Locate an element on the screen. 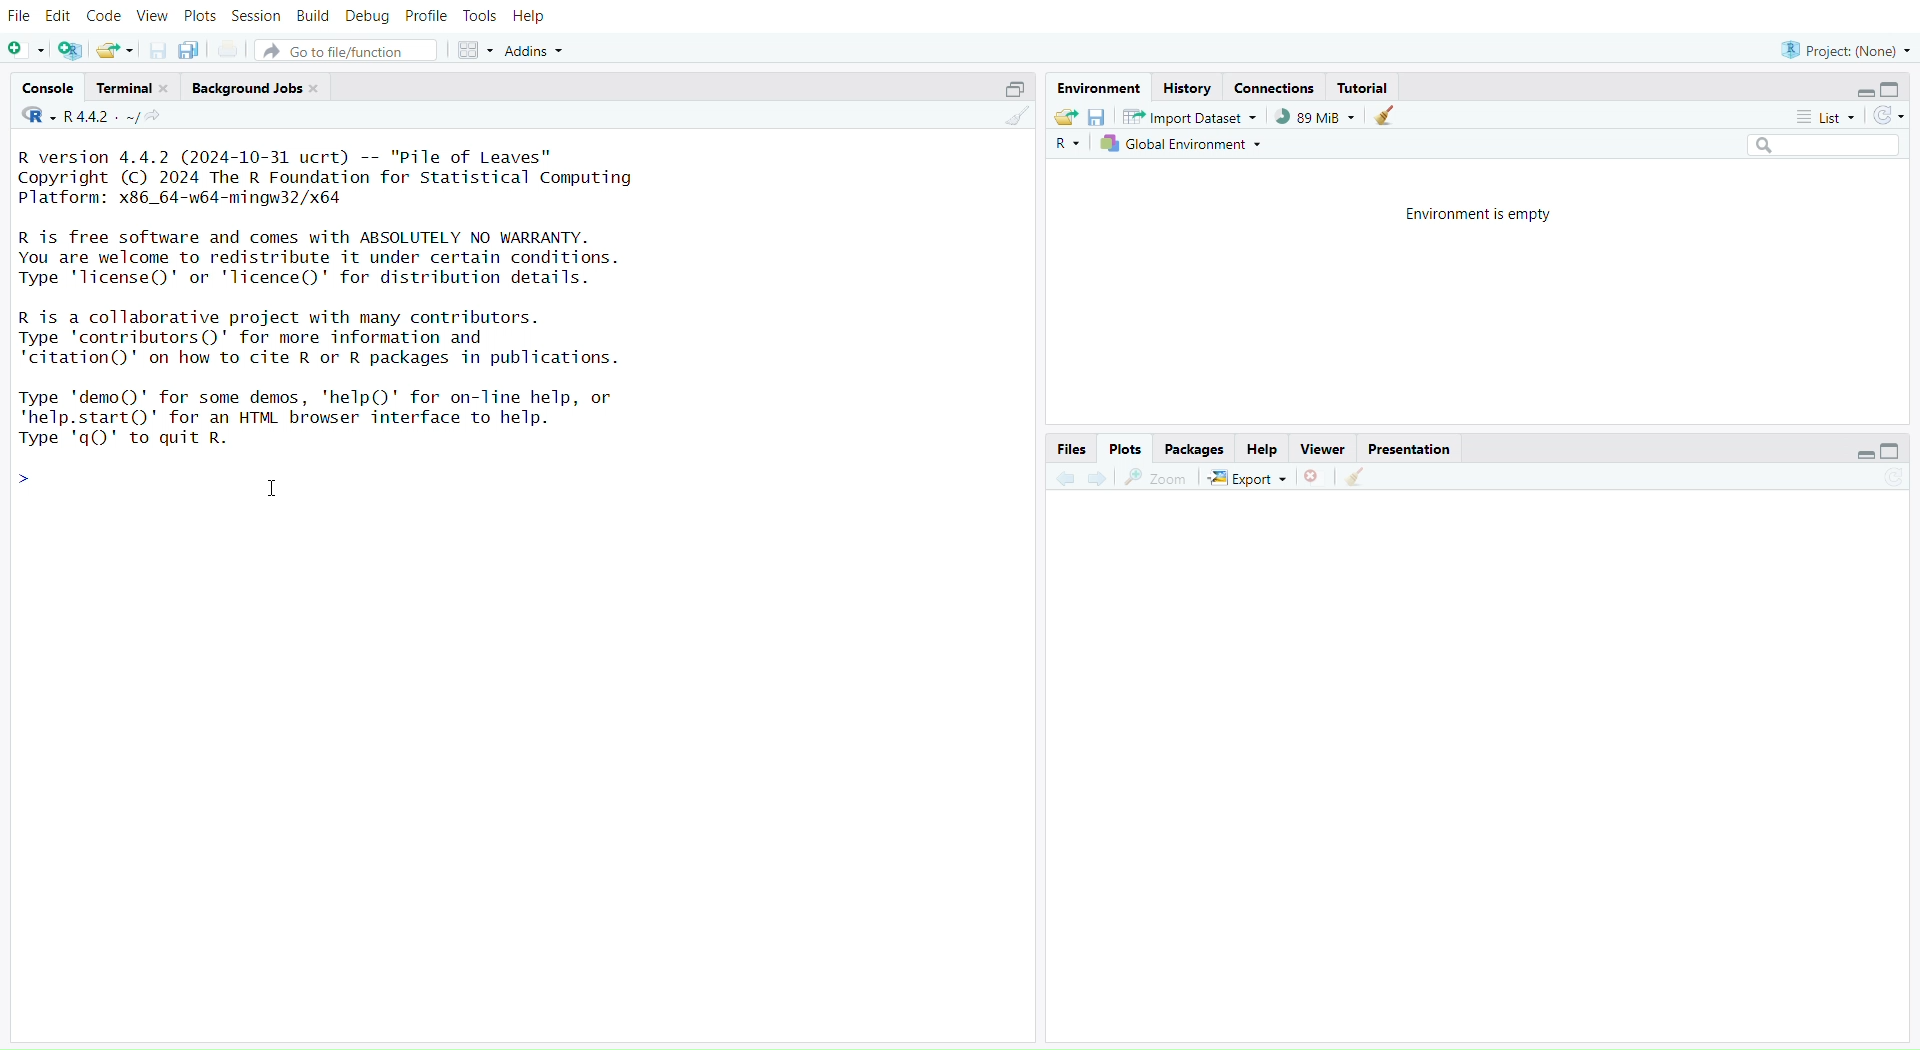 The width and height of the screenshot is (1920, 1050). 89kib used by R session (Source: Windows System) is located at coordinates (1314, 117).